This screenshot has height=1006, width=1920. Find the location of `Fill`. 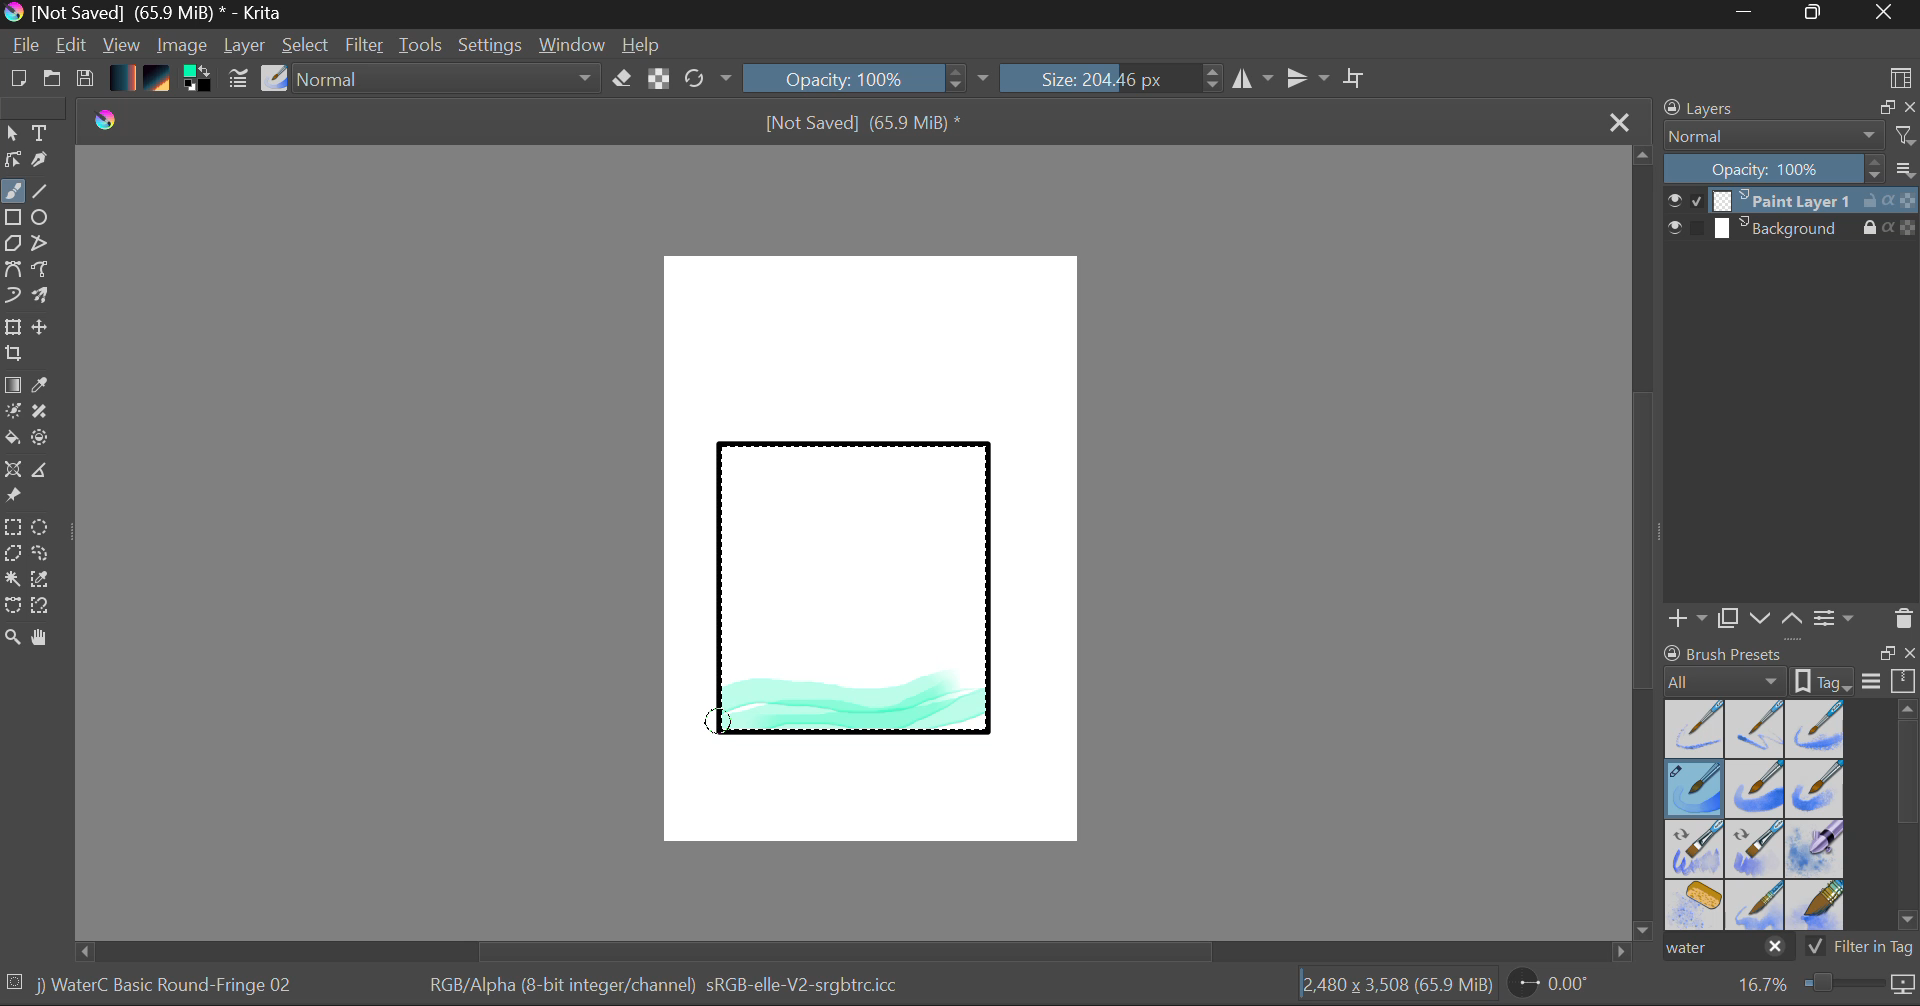

Fill is located at coordinates (12, 441).